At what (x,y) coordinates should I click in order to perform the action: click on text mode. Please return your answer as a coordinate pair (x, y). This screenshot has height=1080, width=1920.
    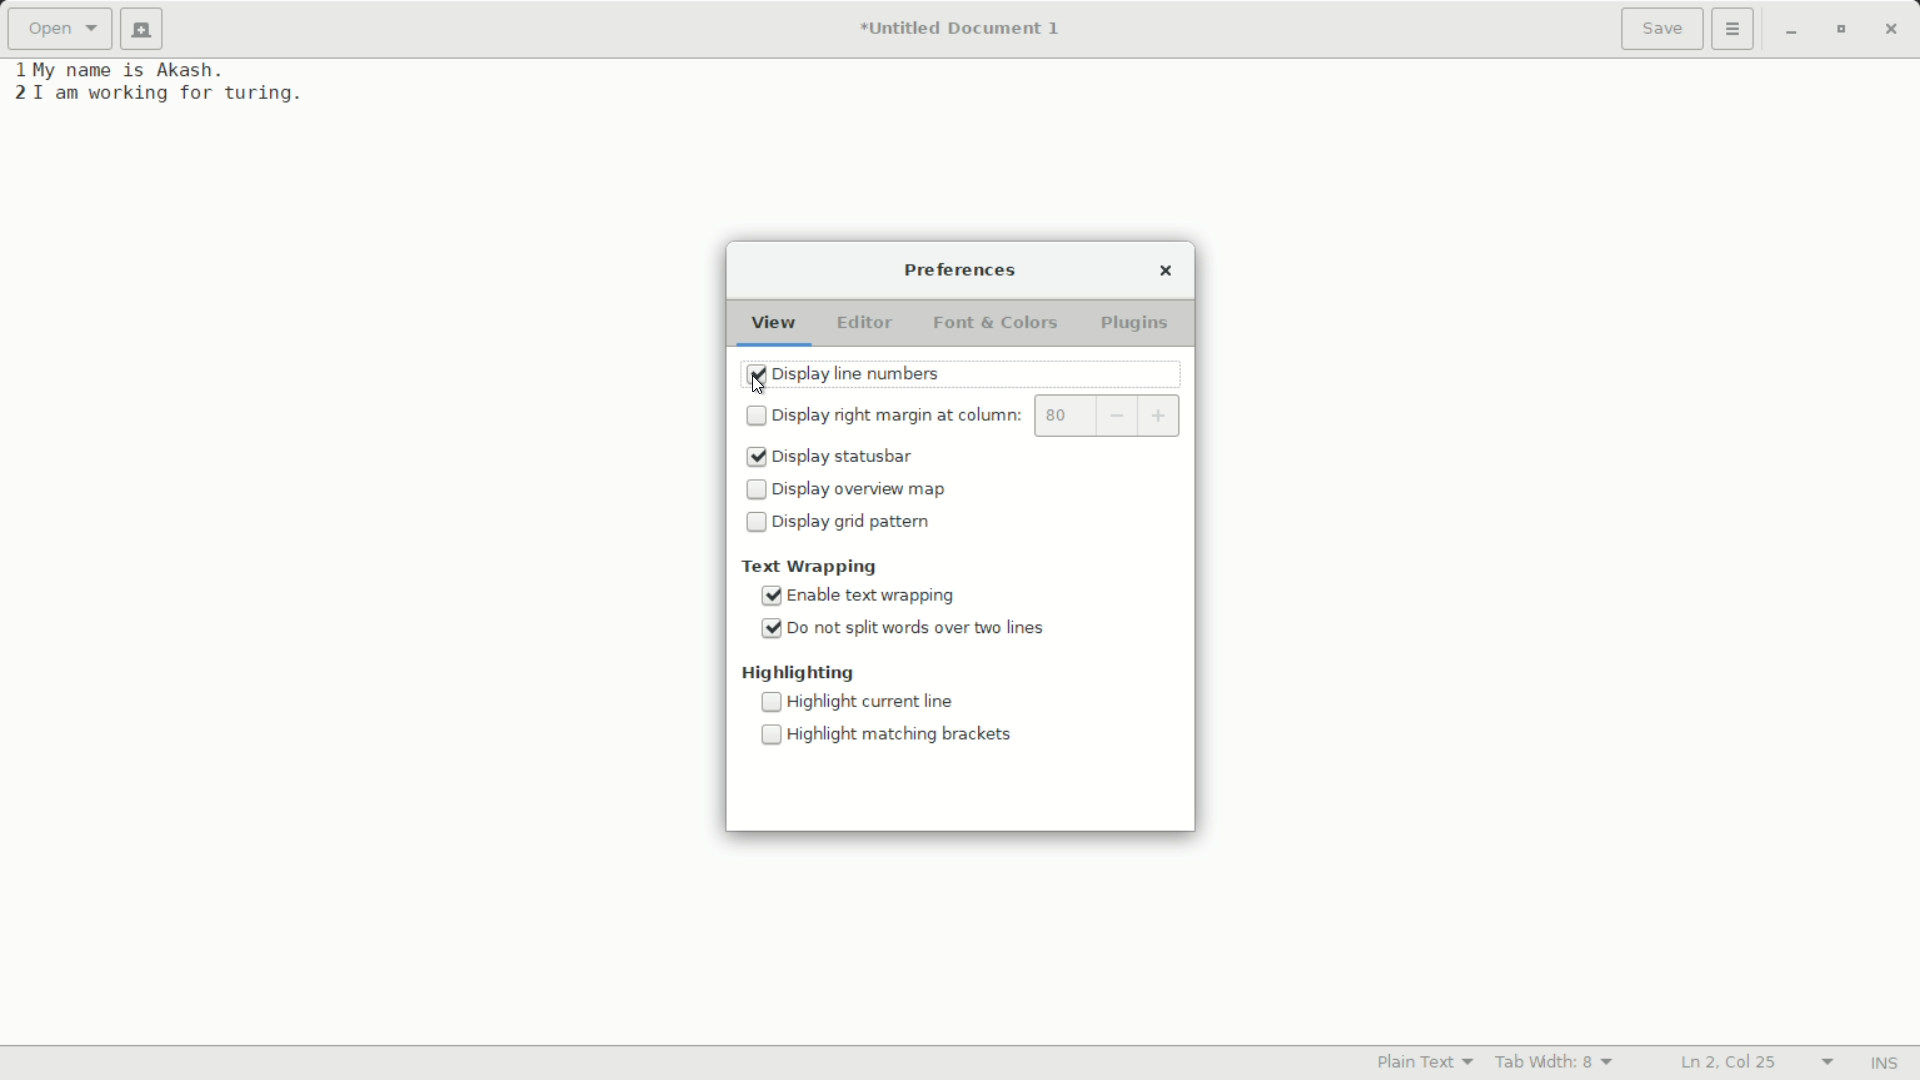
    Looking at the image, I should click on (1425, 1061).